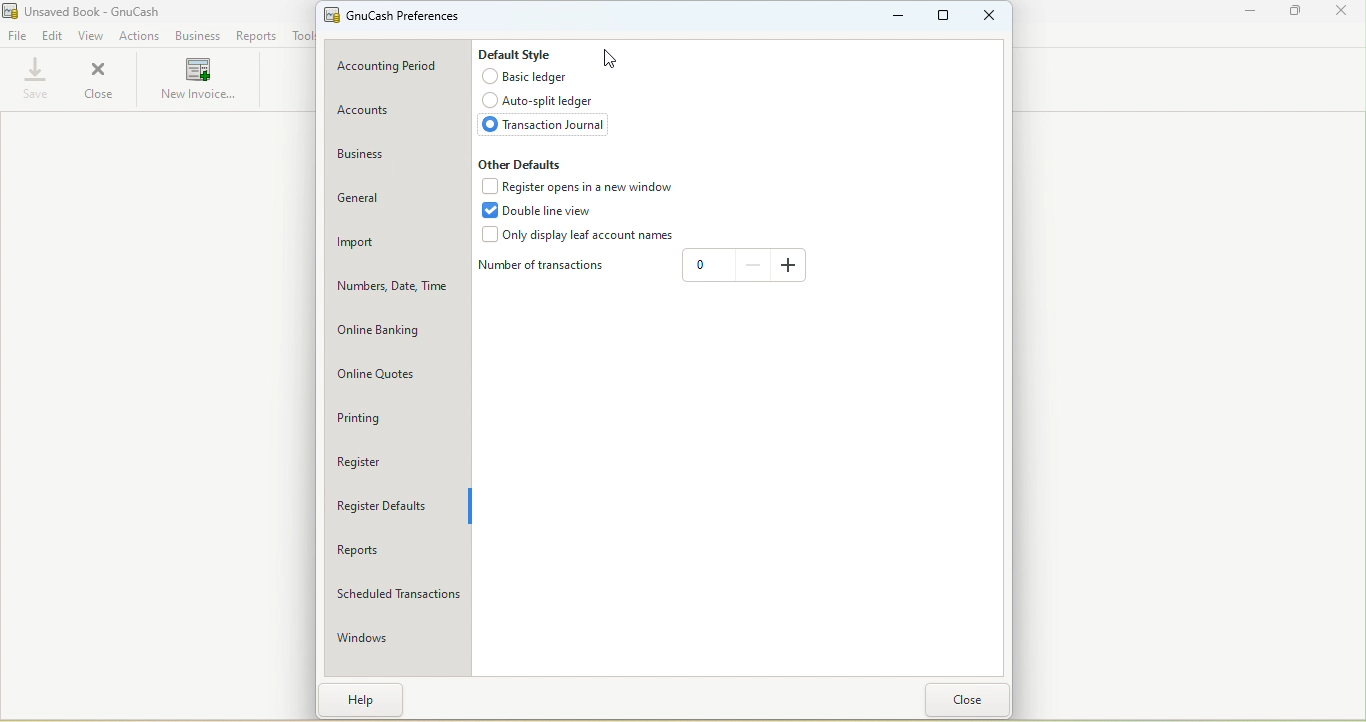 The height and width of the screenshot is (722, 1366). What do you see at coordinates (396, 373) in the screenshot?
I see `Online quotes` at bounding box center [396, 373].